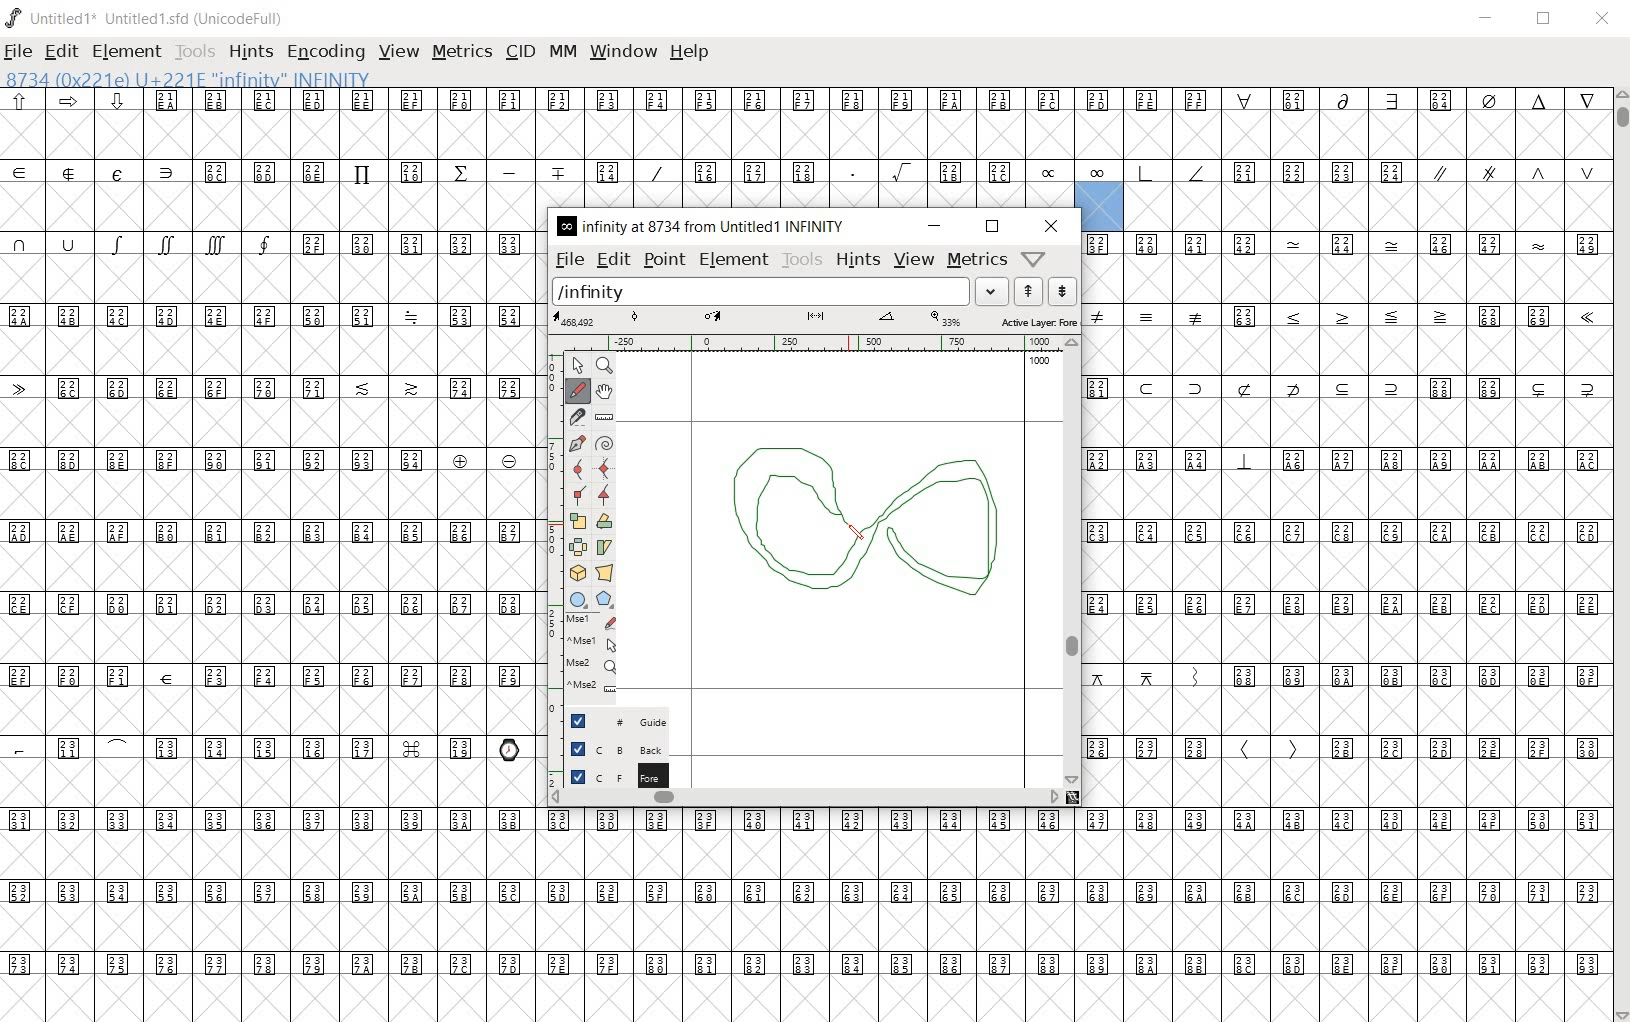 The width and height of the screenshot is (1630, 1022). What do you see at coordinates (1345, 637) in the screenshot?
I see `empty glyph slots` at bounding box center [1345, 637].